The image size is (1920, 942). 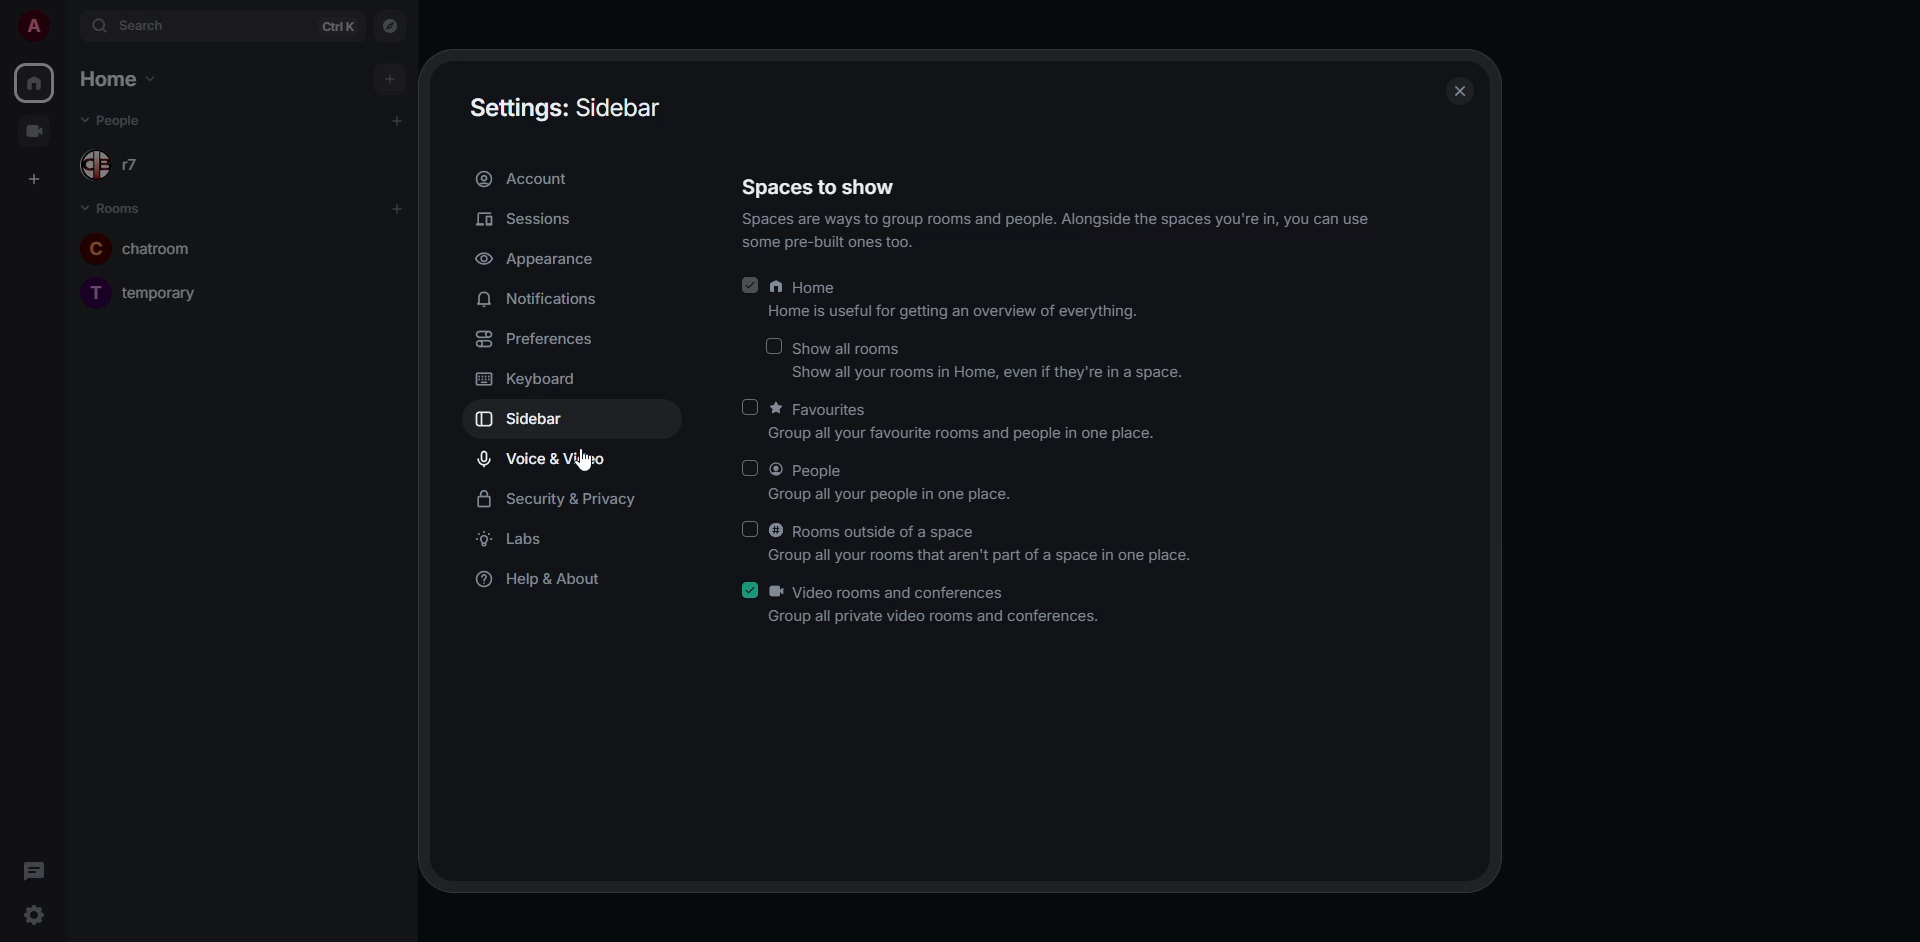 I want to click on add, so click(x=399, y=211).